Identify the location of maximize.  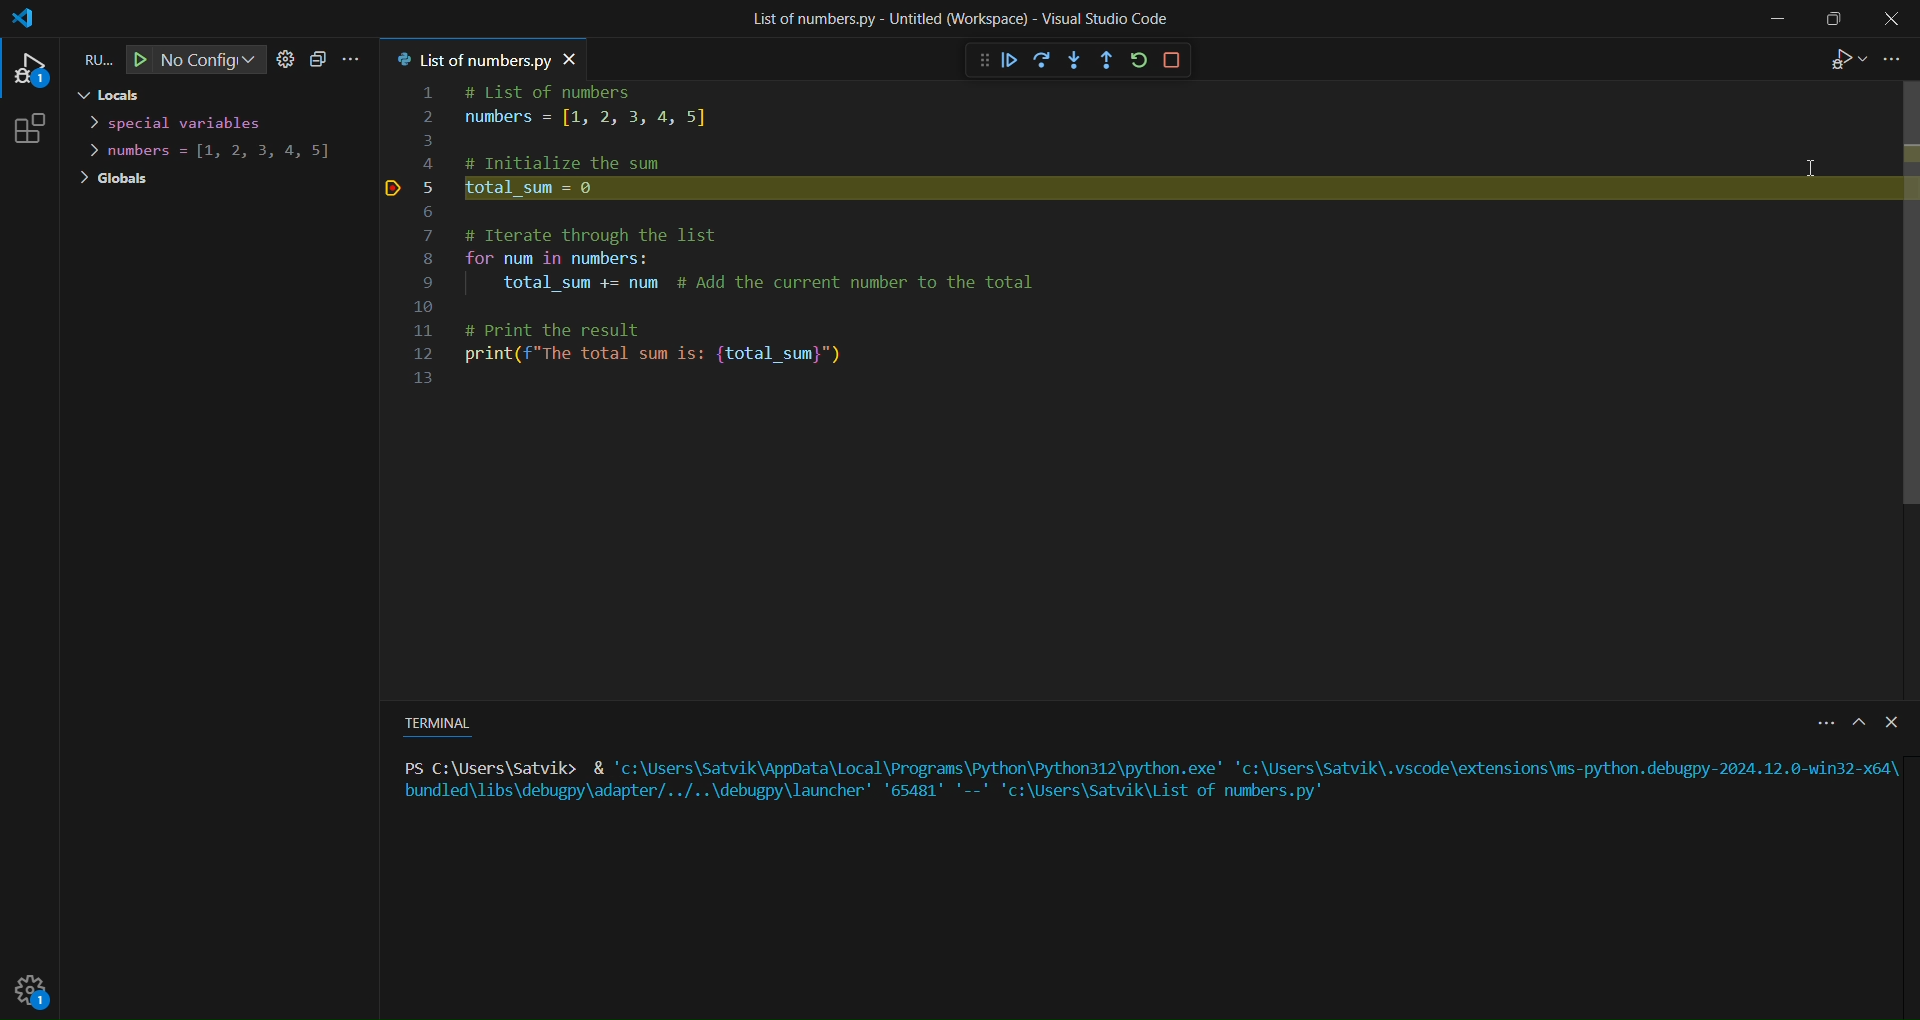
(1830, 23).